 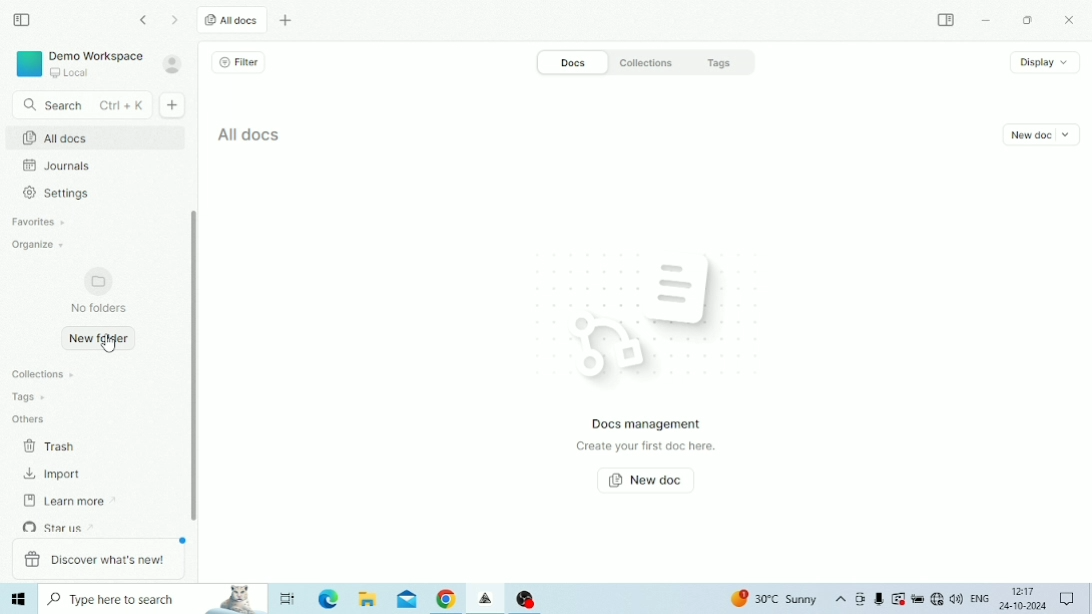 What do you see at coordinates (233, 20) in the screenshot?
I see `All docs` at bounding box center [233, 20].